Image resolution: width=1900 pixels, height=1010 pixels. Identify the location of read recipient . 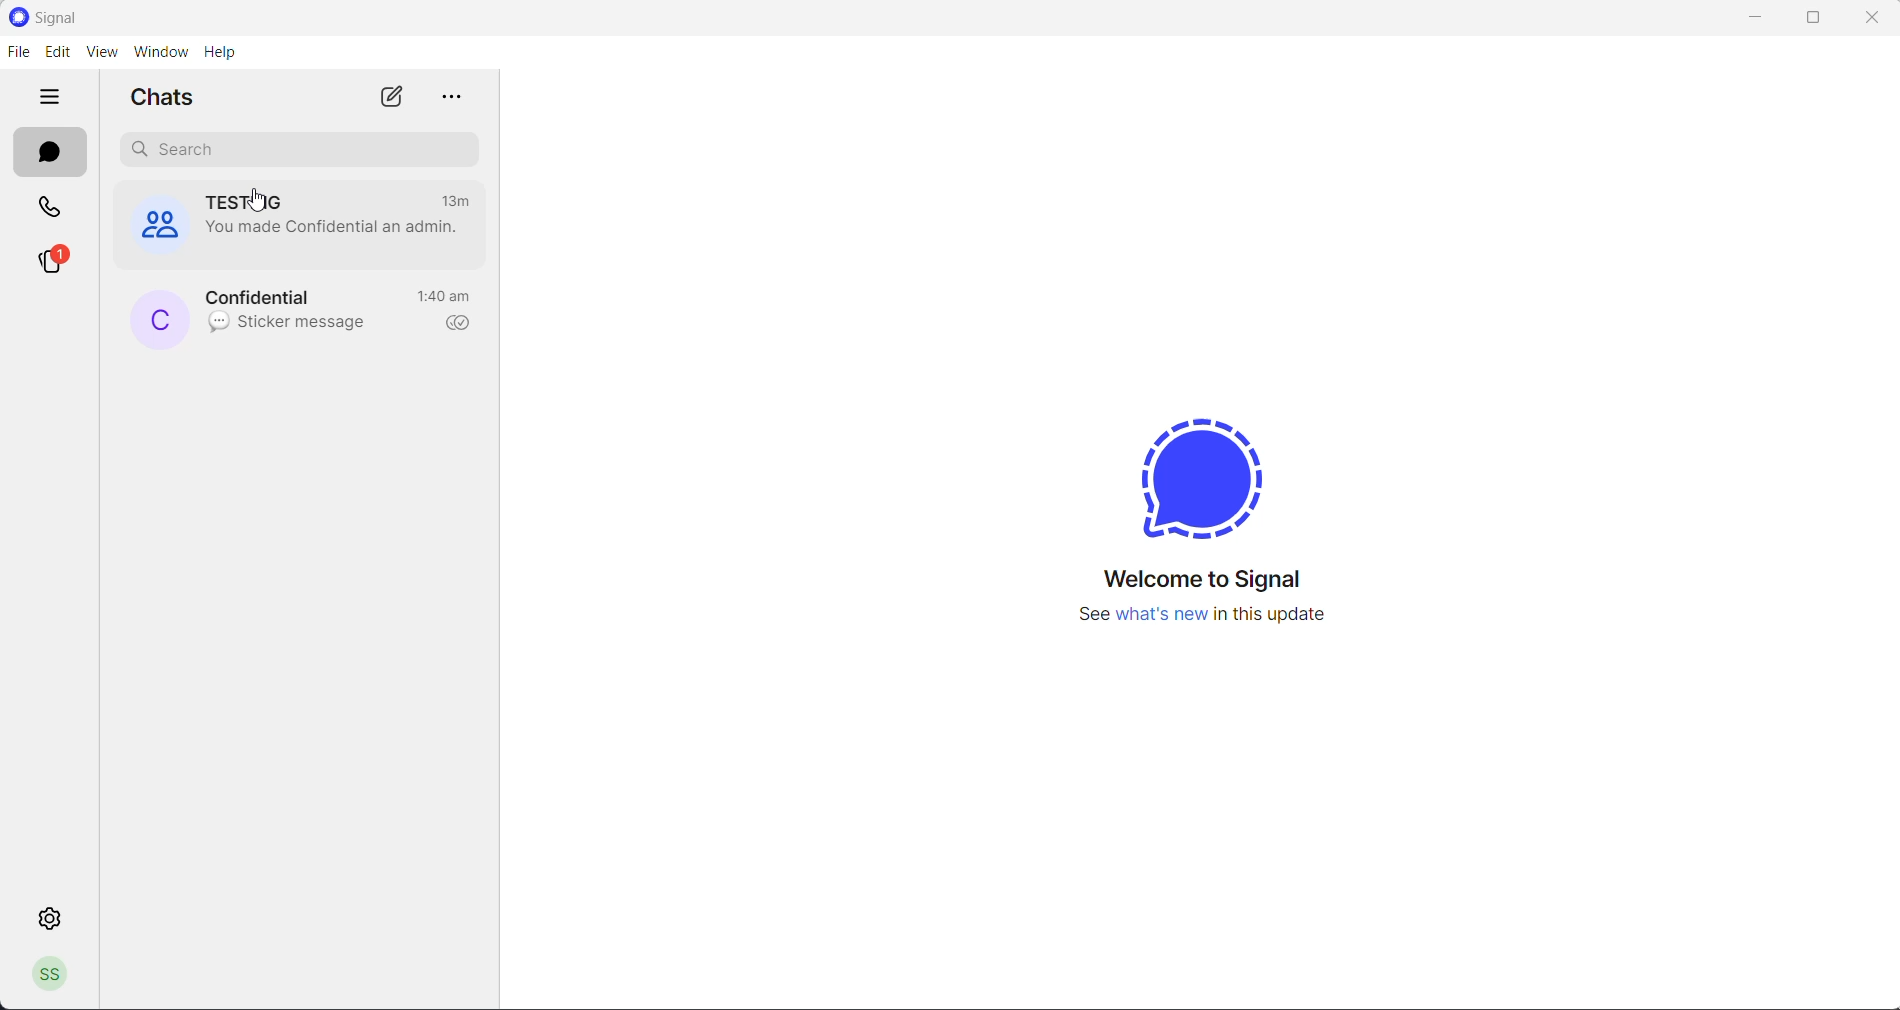
(459, 325).